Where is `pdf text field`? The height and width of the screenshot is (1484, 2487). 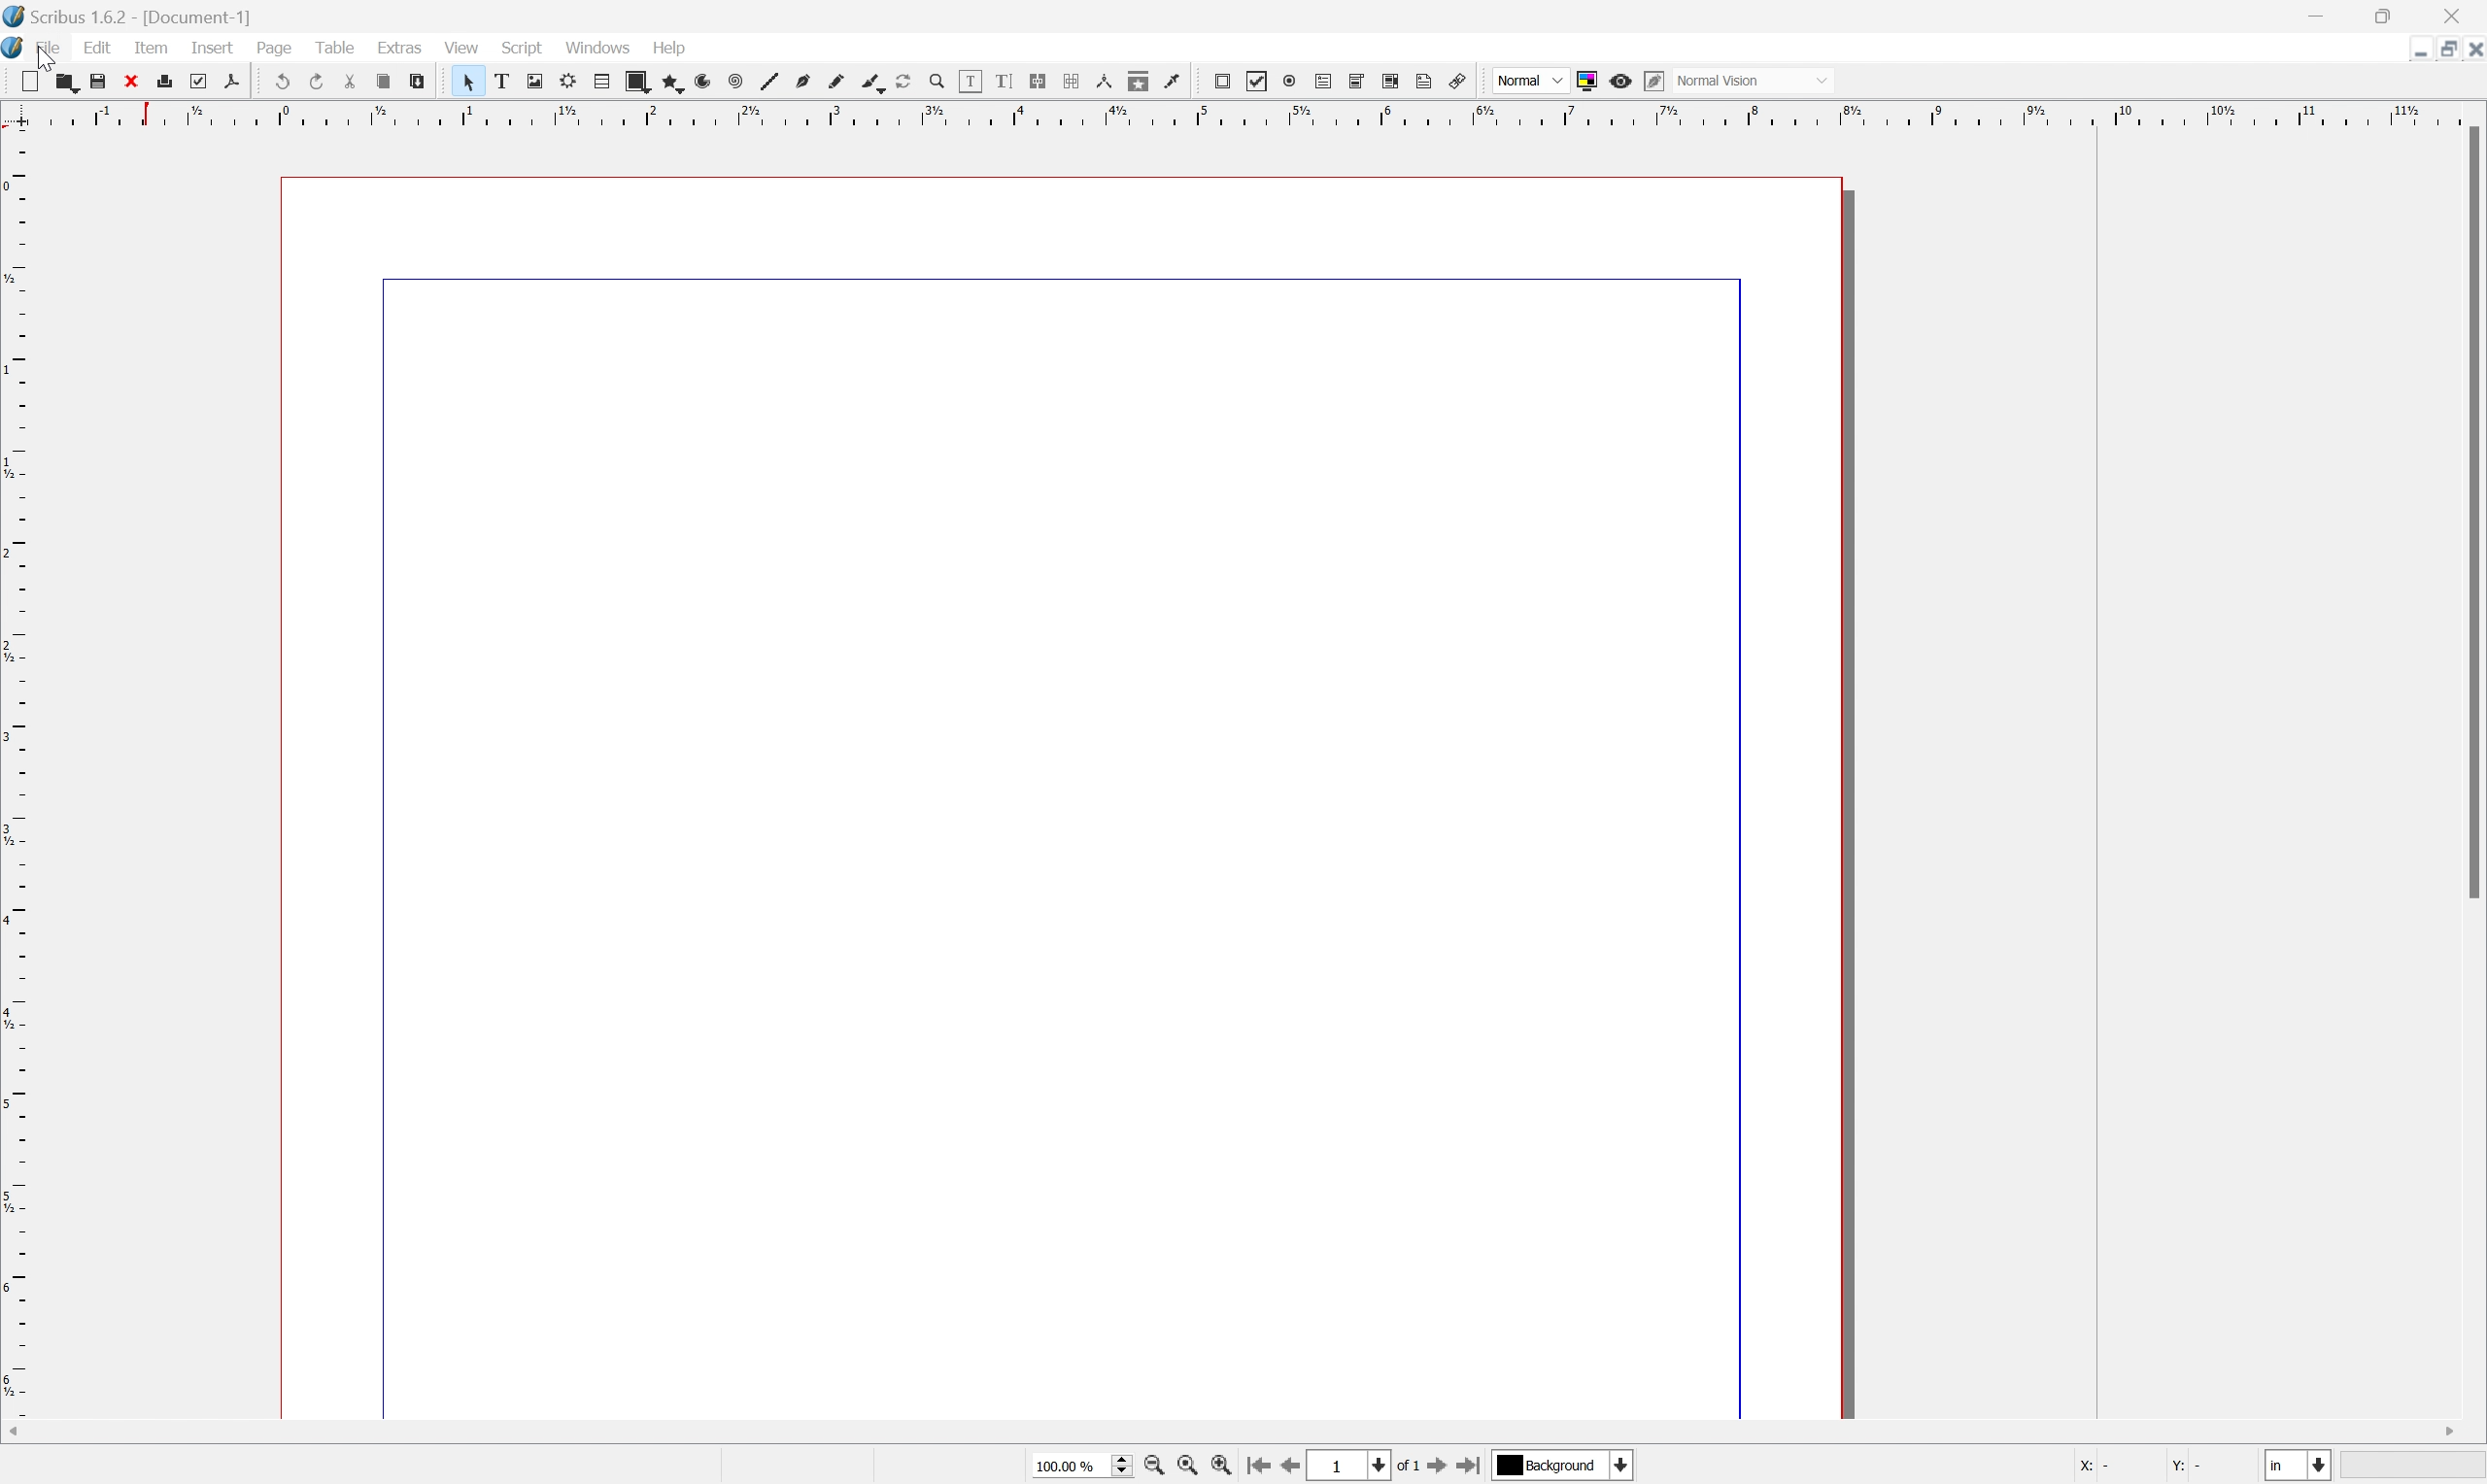
pdf text field is located at coordinates (1326, 80).